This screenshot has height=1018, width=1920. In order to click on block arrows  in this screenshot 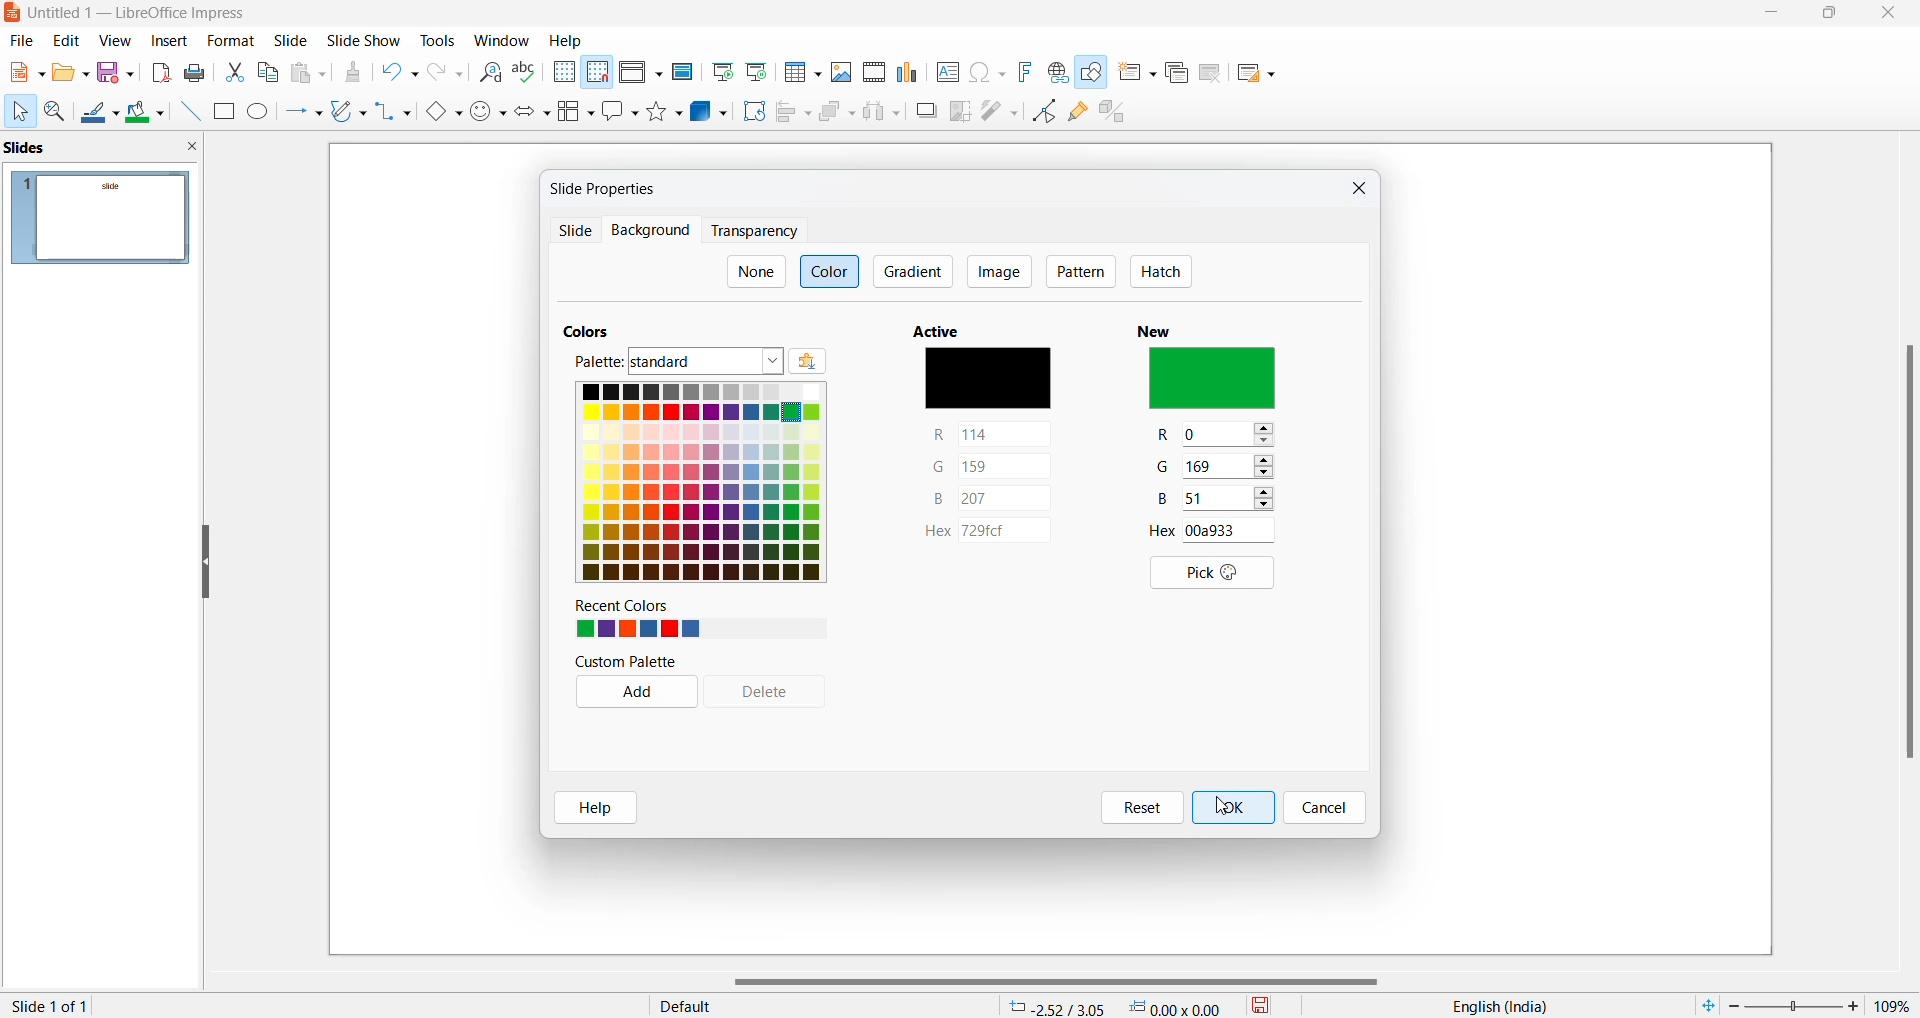, I will do `click(535, 113)`.